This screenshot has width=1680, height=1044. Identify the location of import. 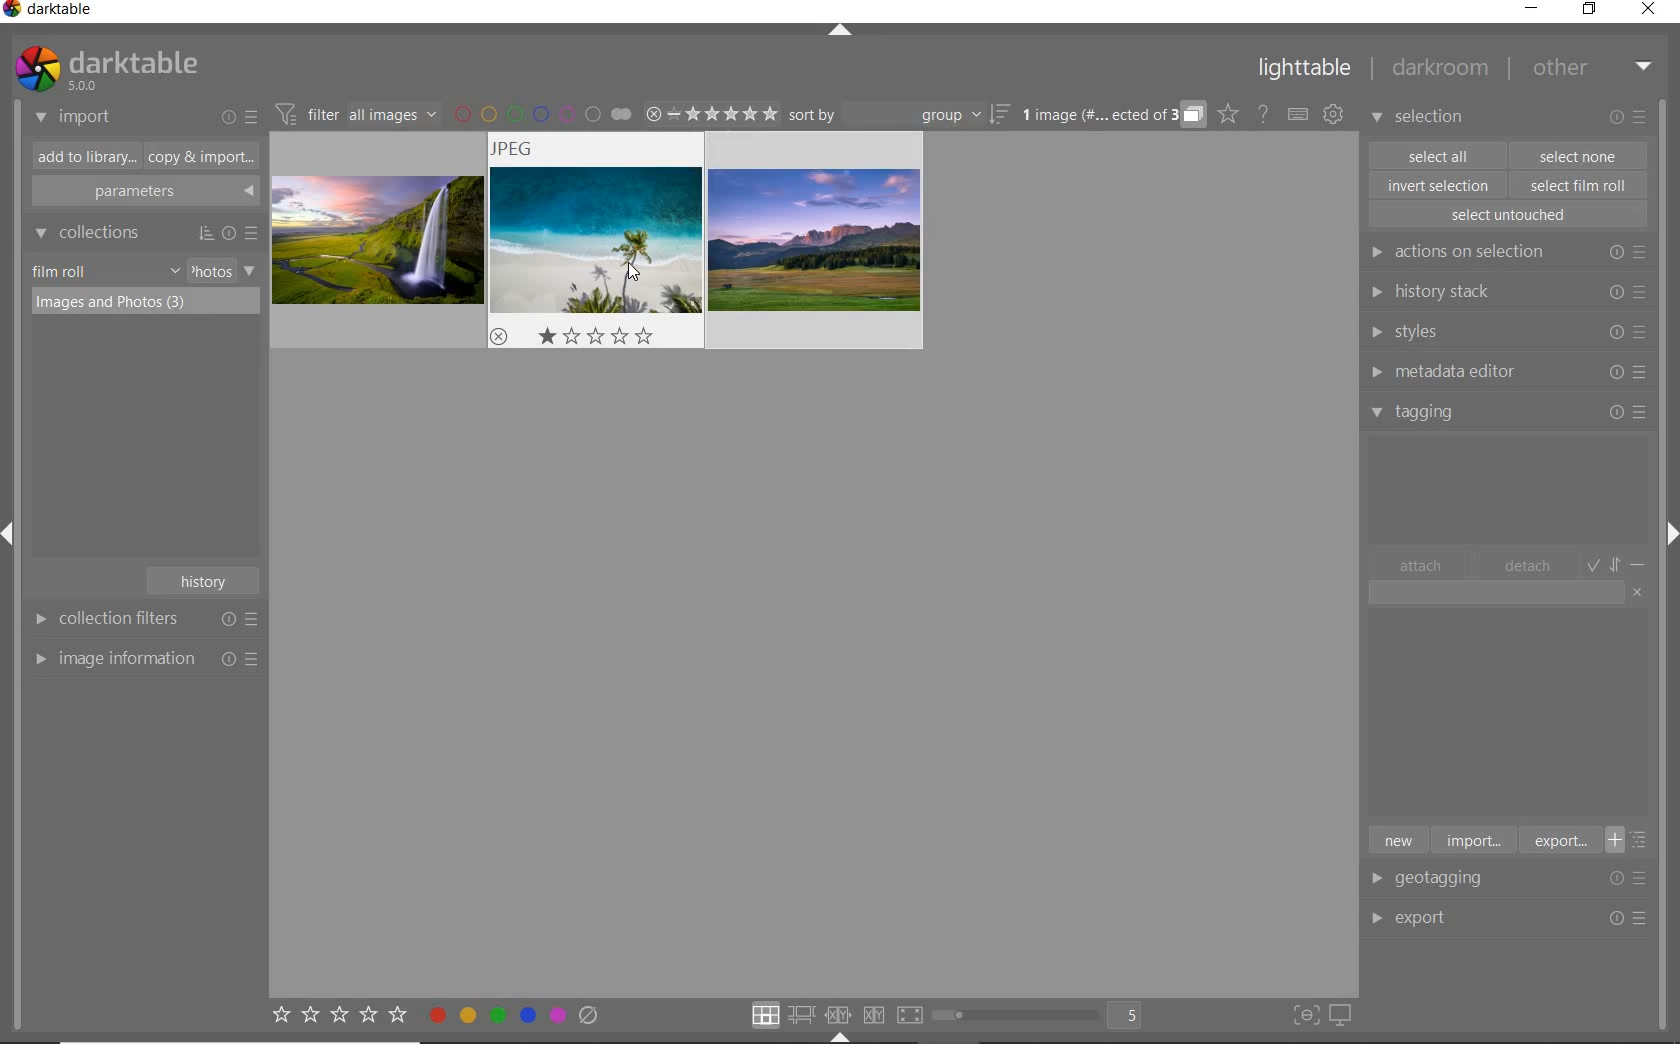
(1472, 839).